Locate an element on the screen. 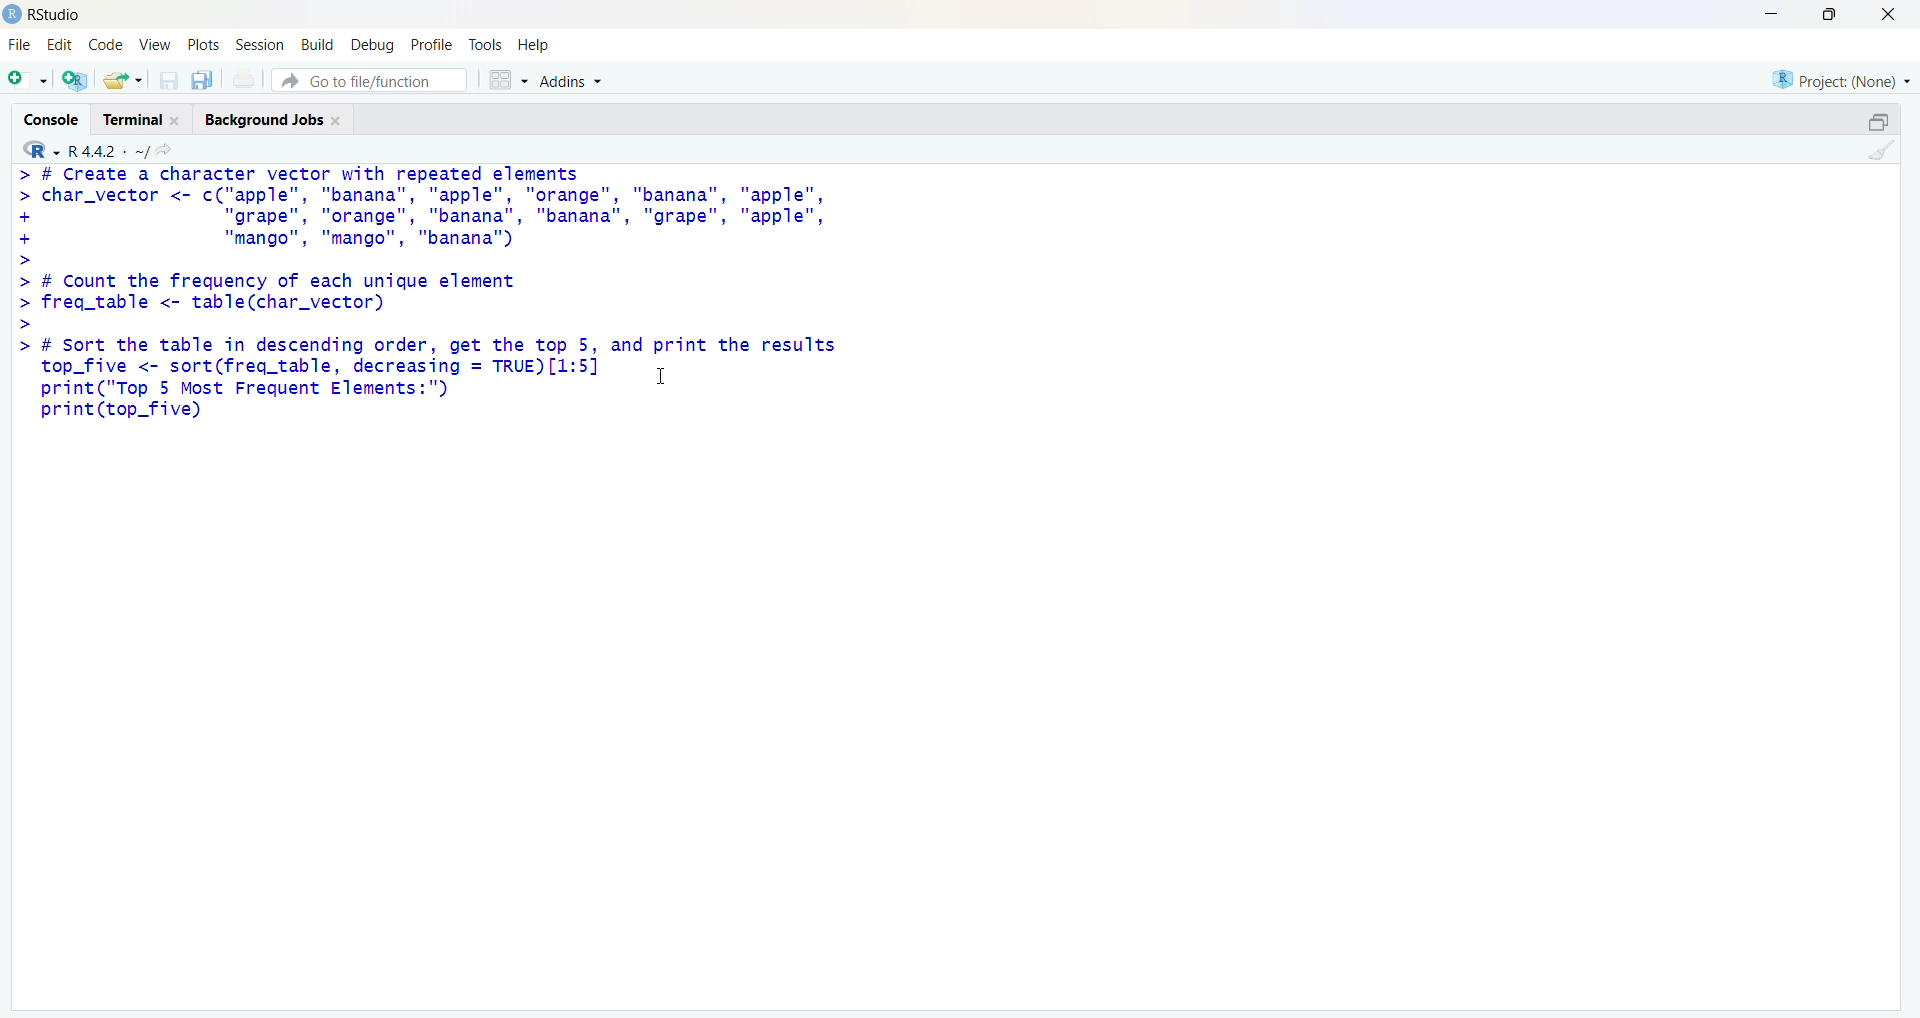 The height and width of the screenshot is (1018, 1920). Clear console is located at coordinates (1879, 152).